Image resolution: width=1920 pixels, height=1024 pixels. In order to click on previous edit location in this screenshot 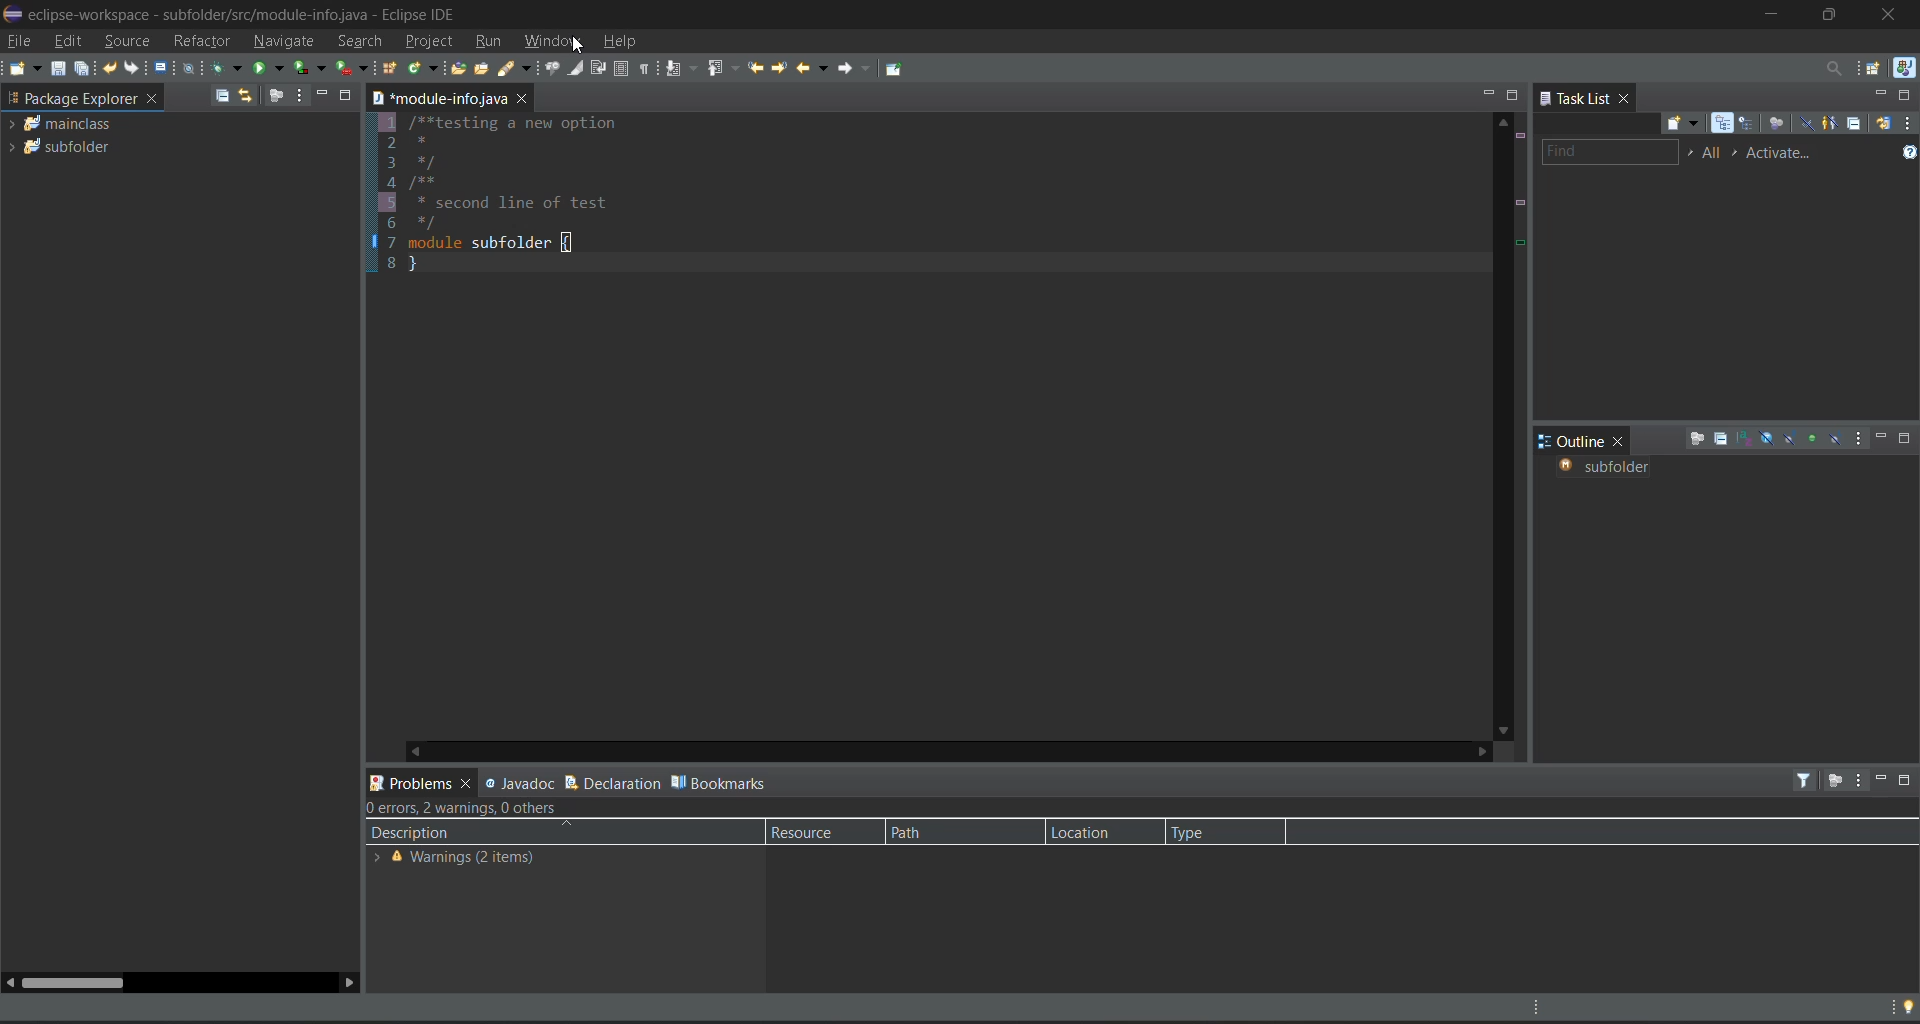, I will do `click(754, 68)`.